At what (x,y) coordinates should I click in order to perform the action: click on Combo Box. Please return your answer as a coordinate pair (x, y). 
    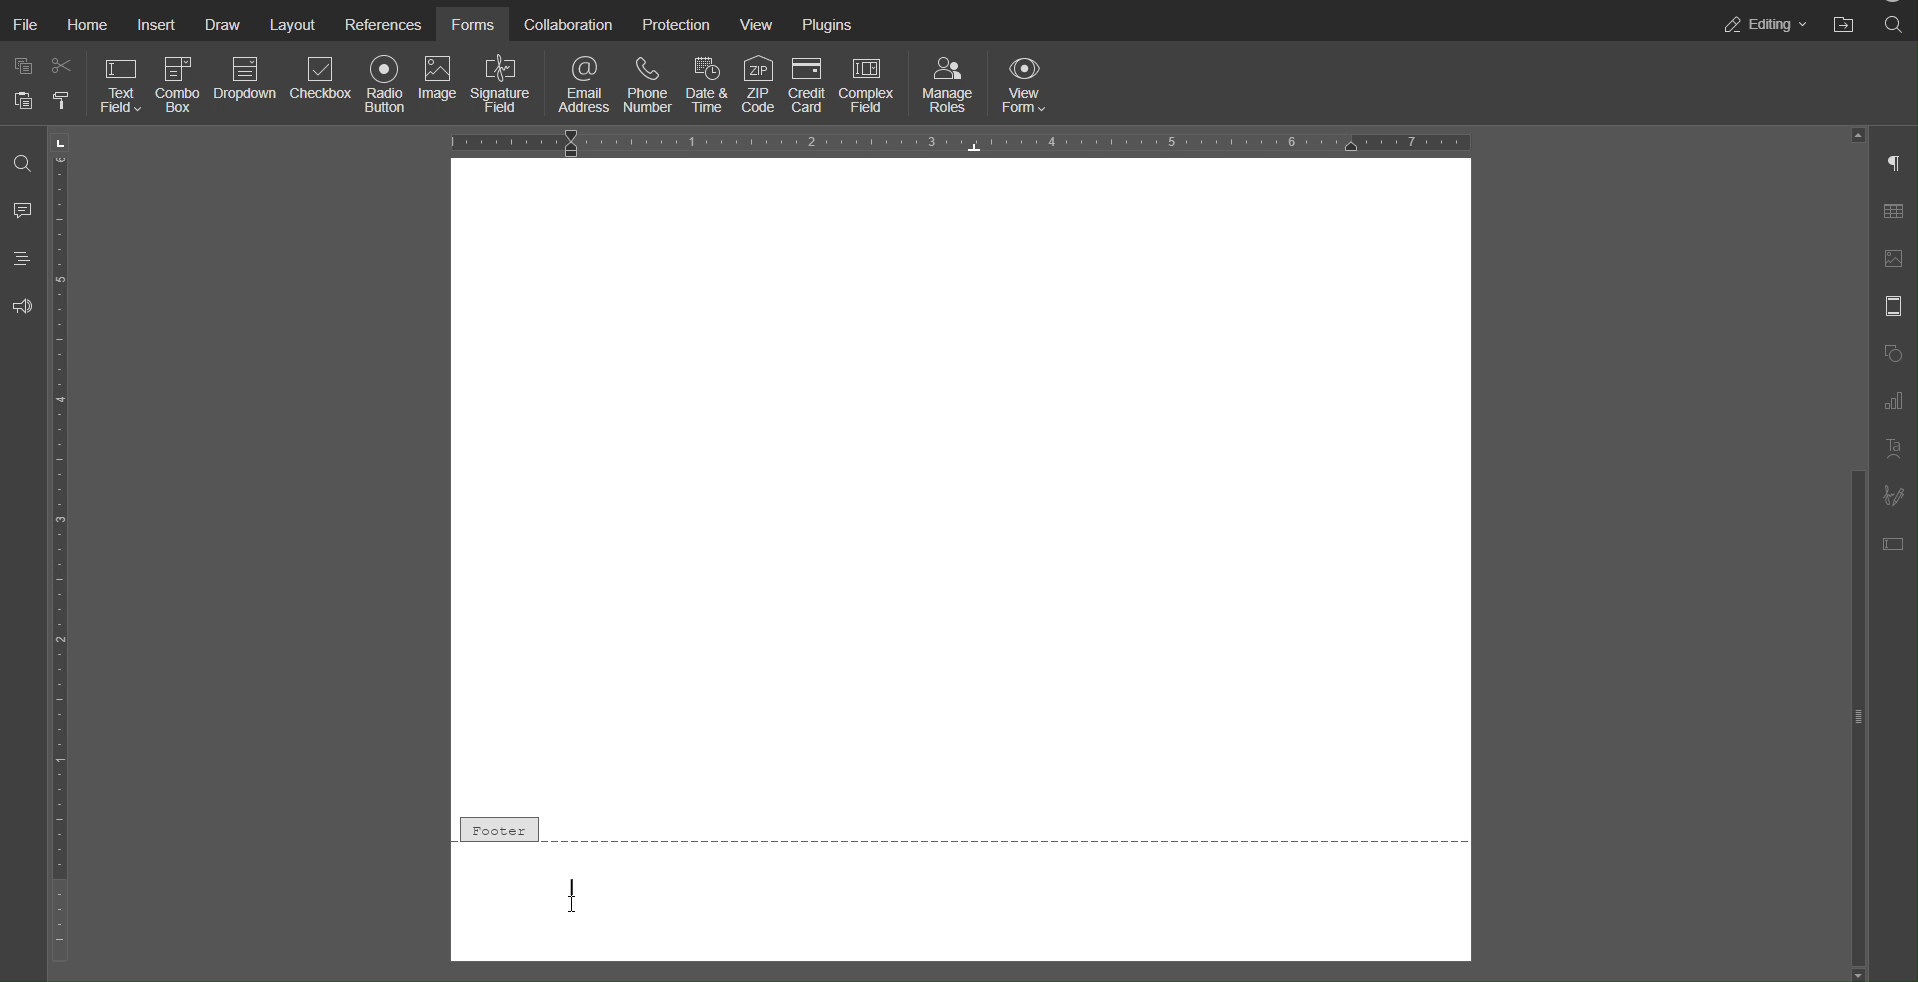
    Looking at the image, I should click on (183, 88).